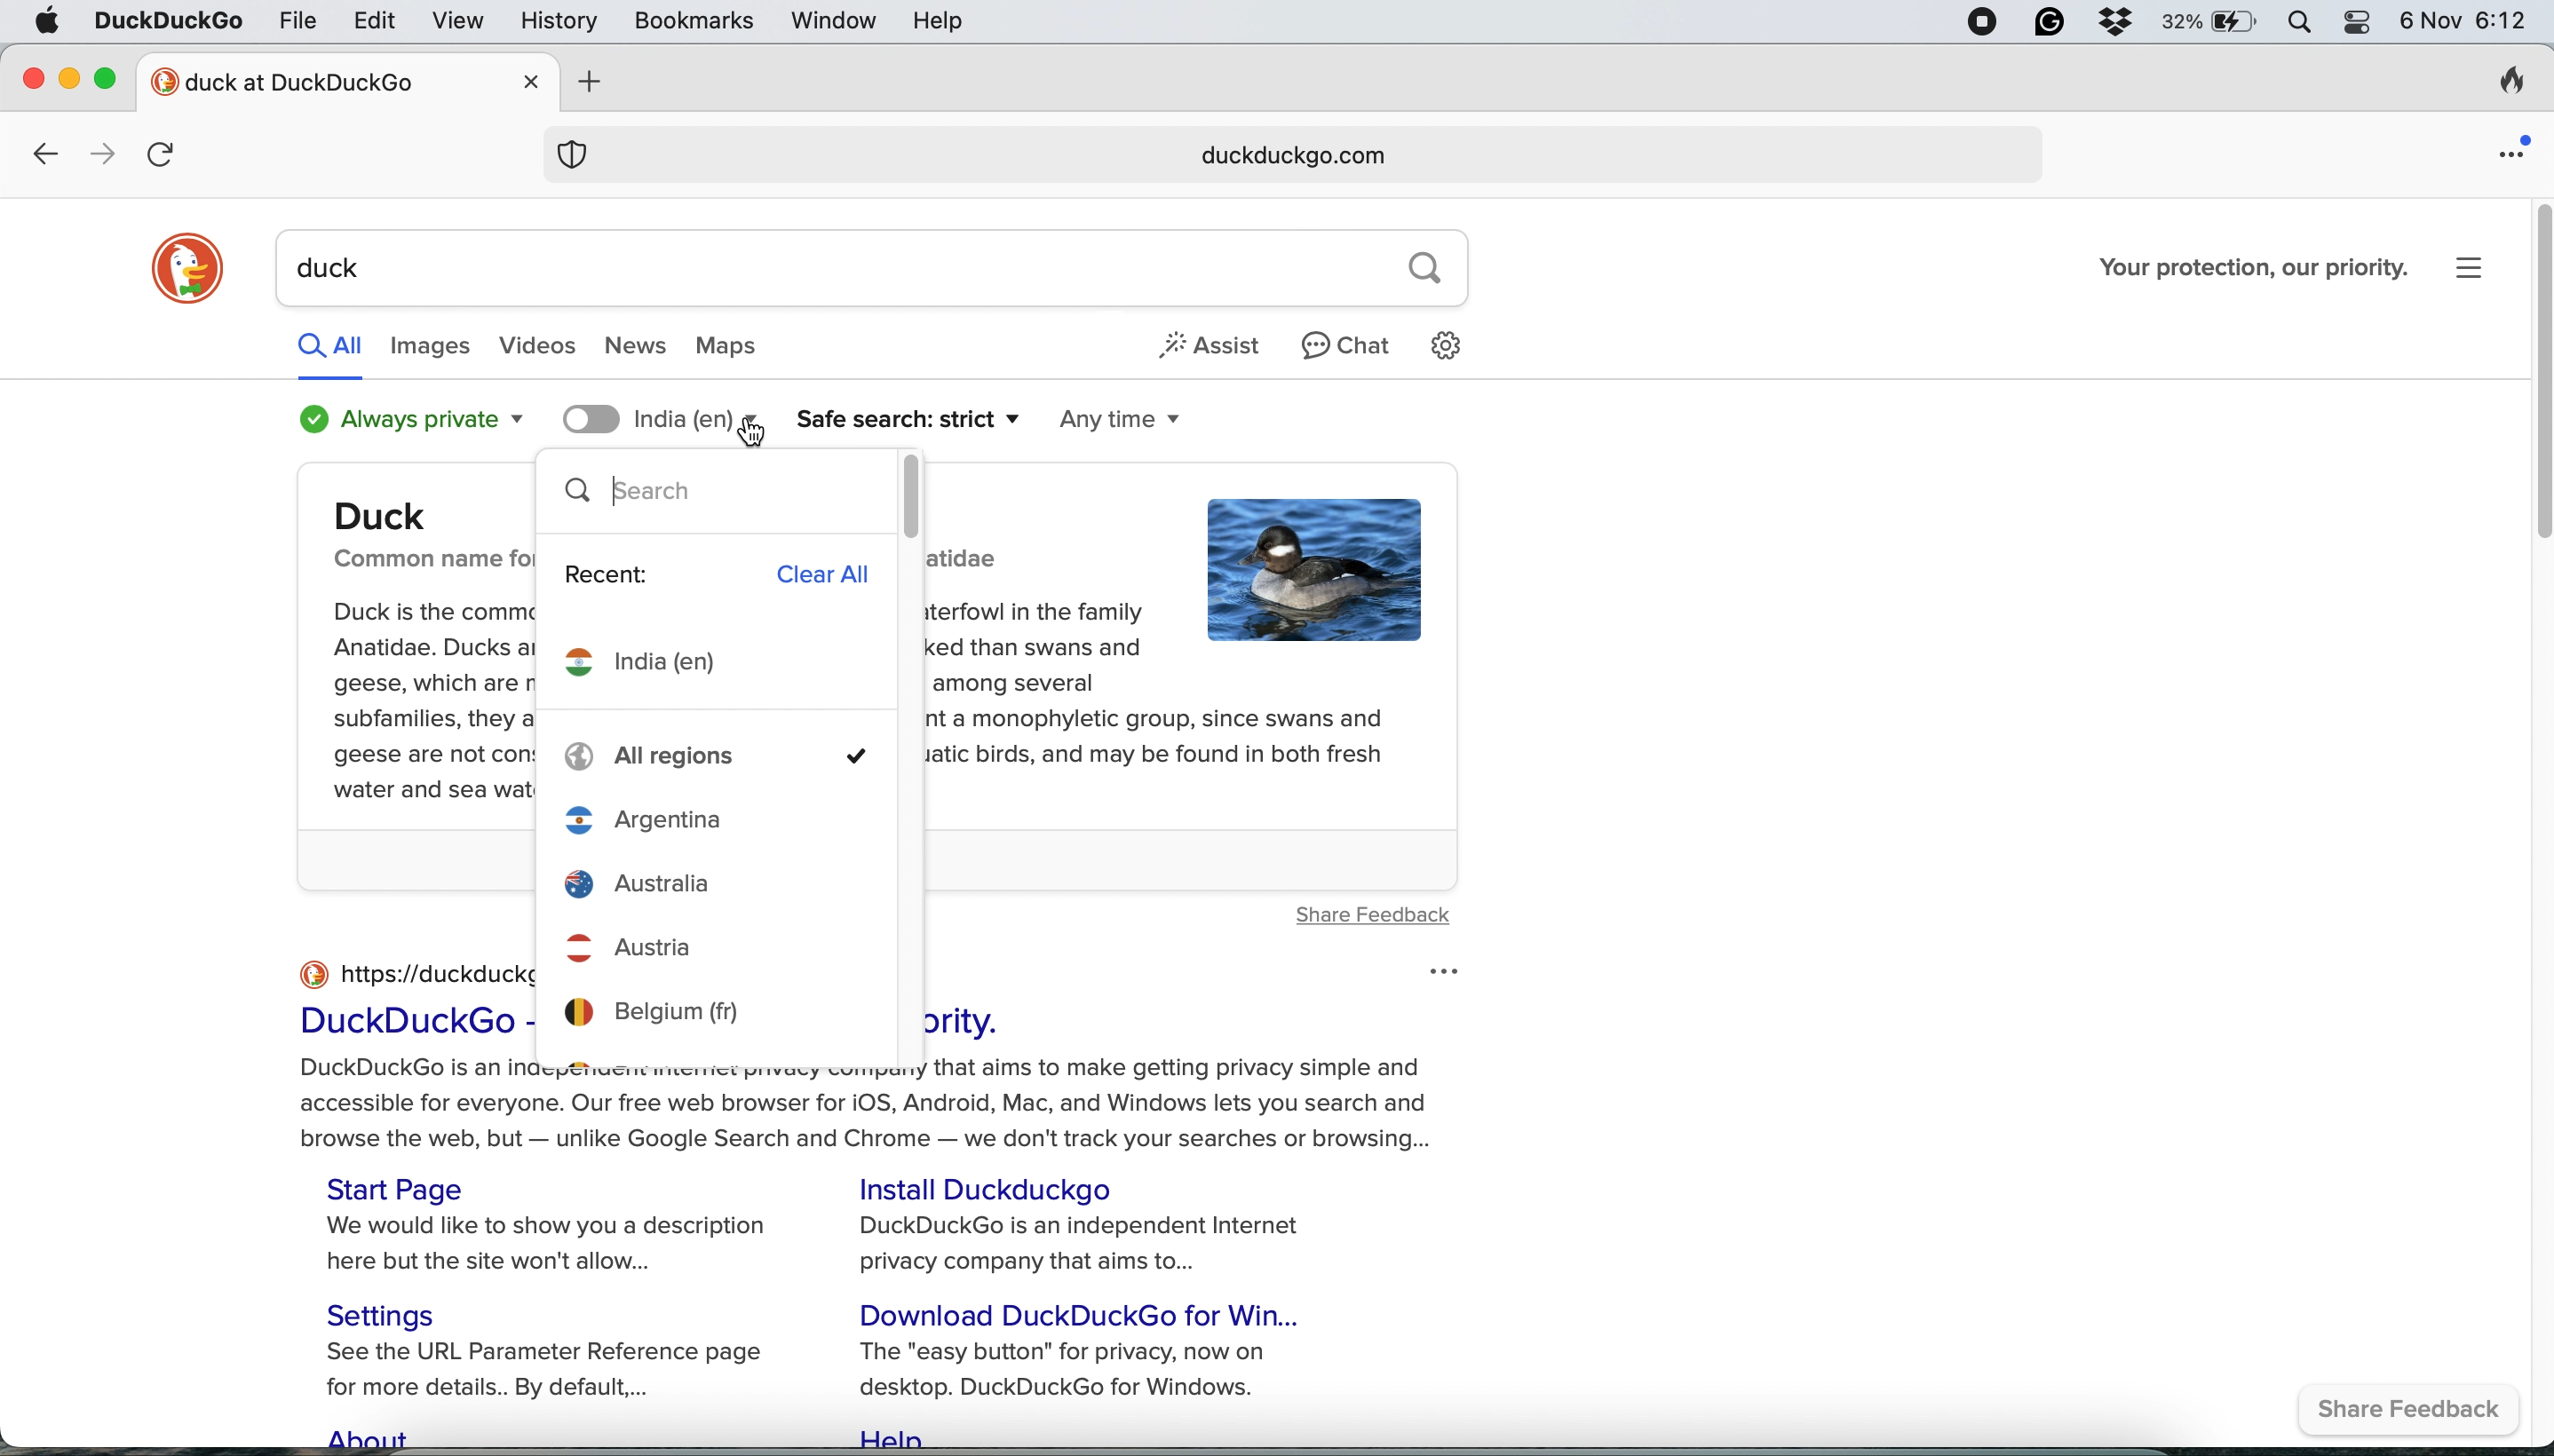  I want to click on always private, so click(401, 420).